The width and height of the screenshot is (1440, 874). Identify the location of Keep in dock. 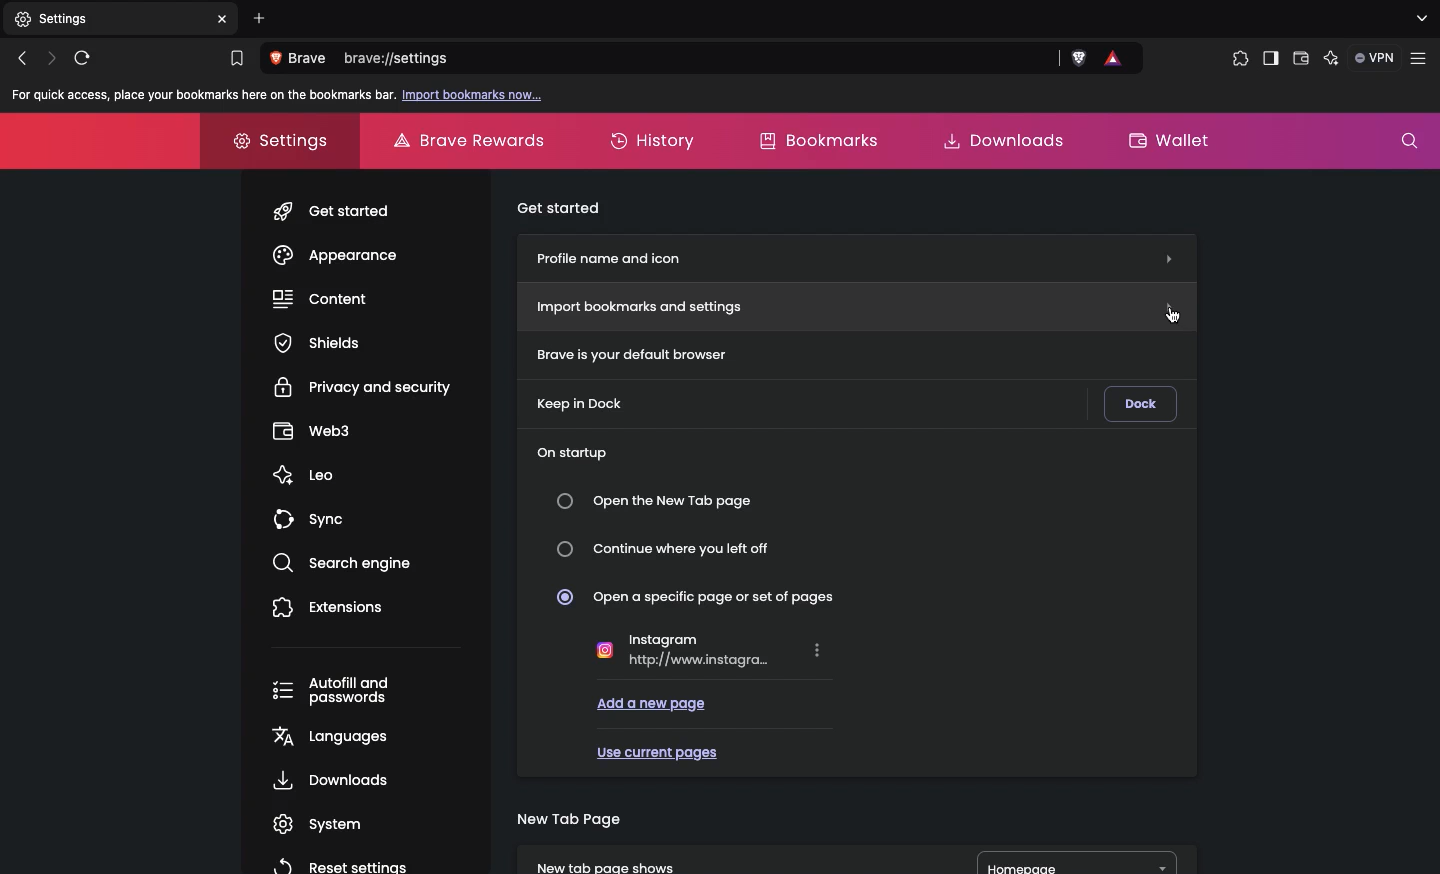
(582, 404).